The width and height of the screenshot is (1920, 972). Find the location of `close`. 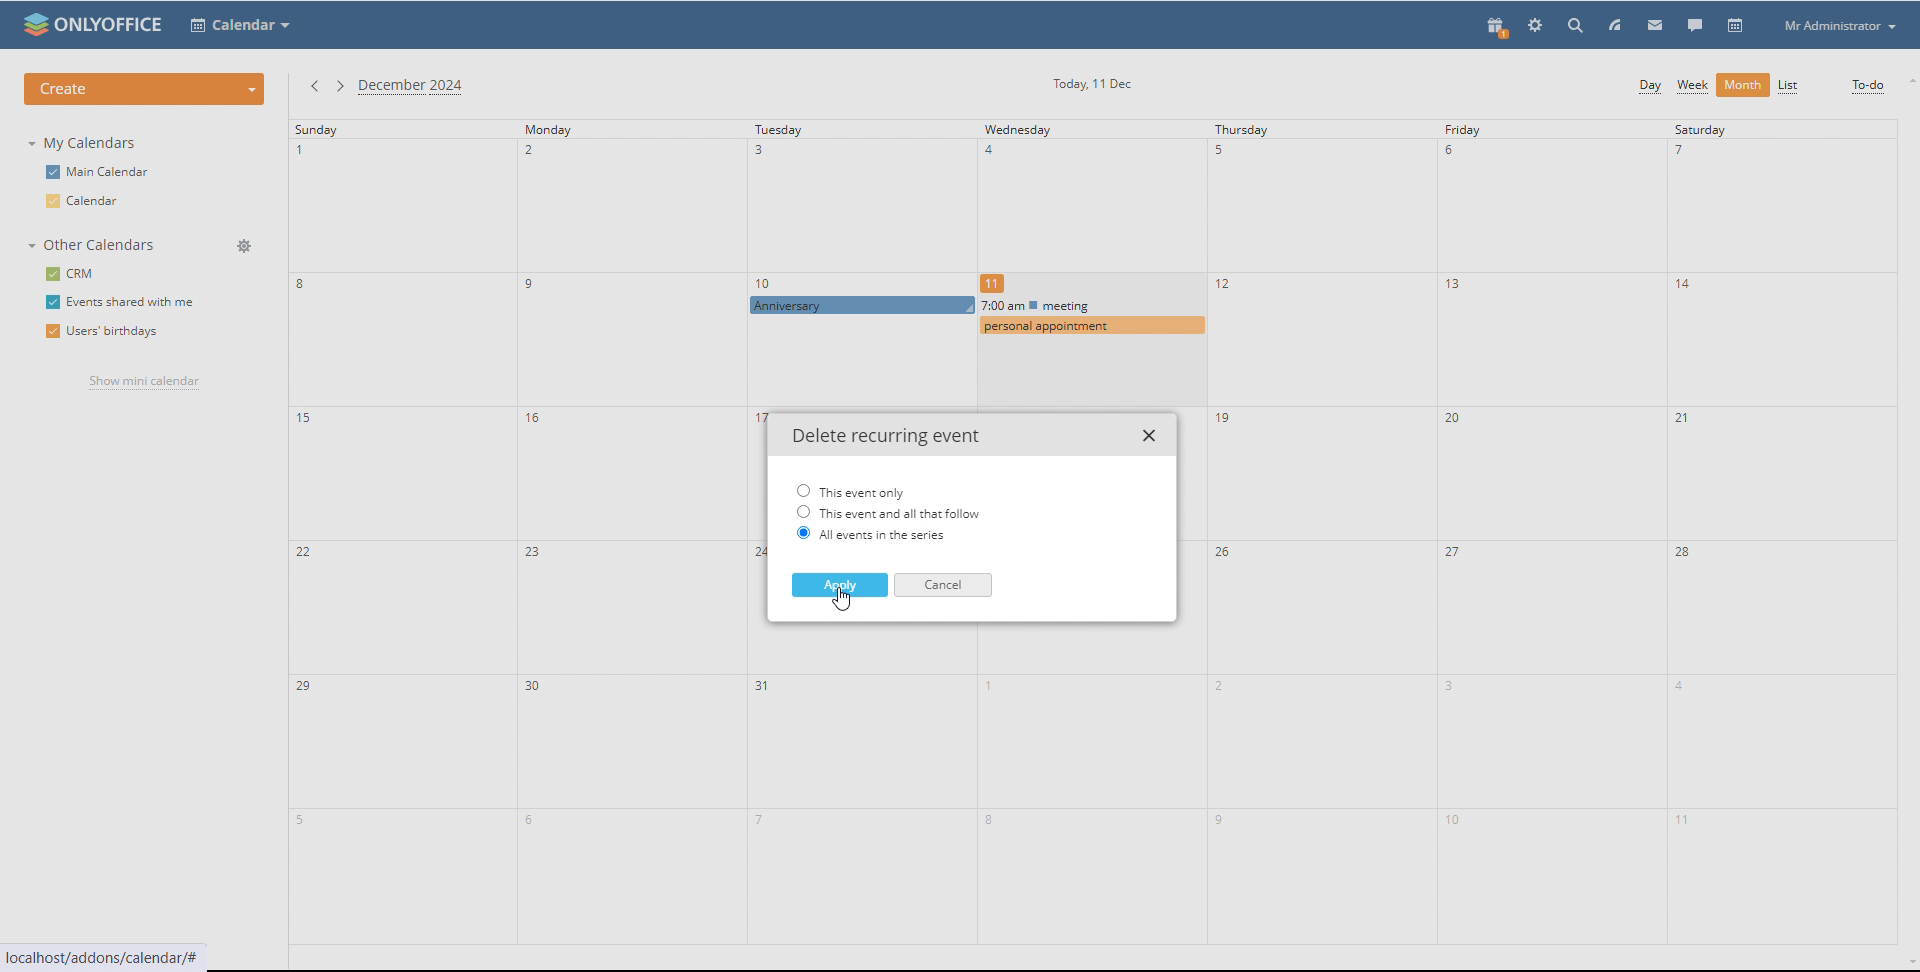

close is located at coordinates (1151, 436).